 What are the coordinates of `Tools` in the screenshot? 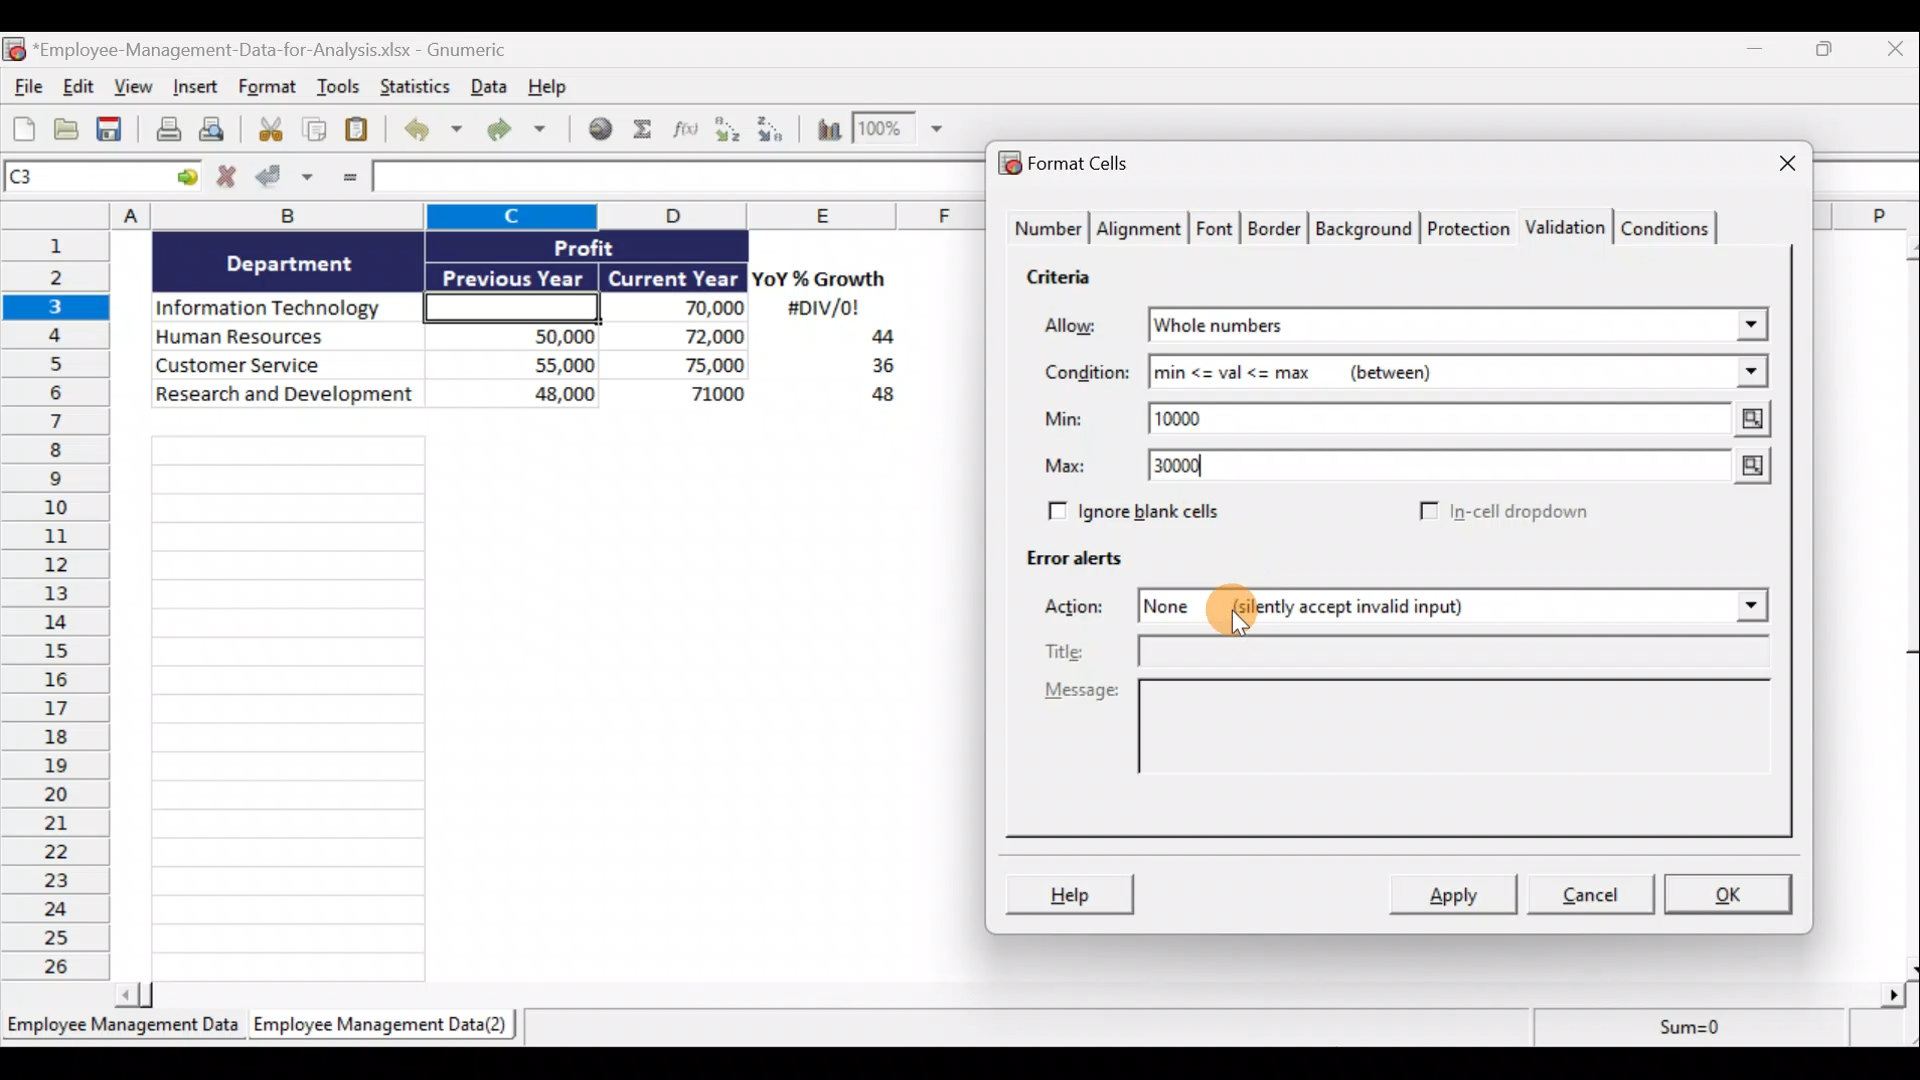 It's located at (339, 89).